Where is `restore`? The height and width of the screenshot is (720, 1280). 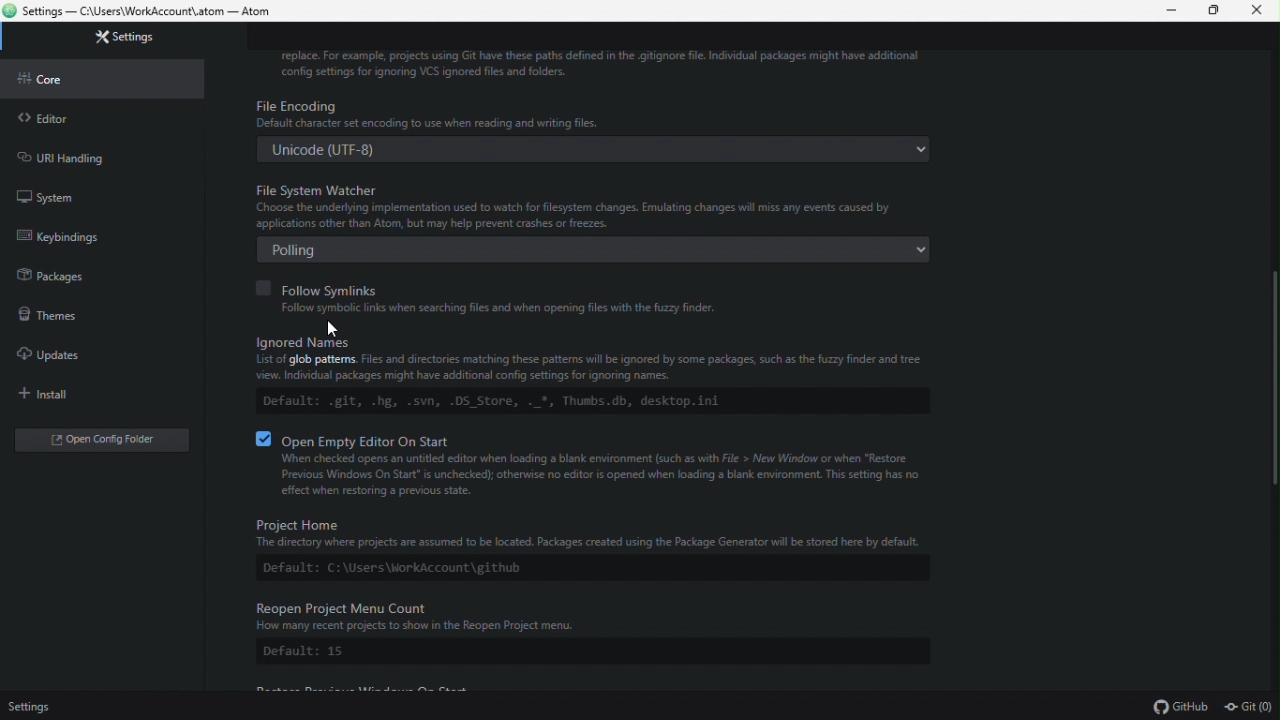 restore is located at coordinates (1217, 12).